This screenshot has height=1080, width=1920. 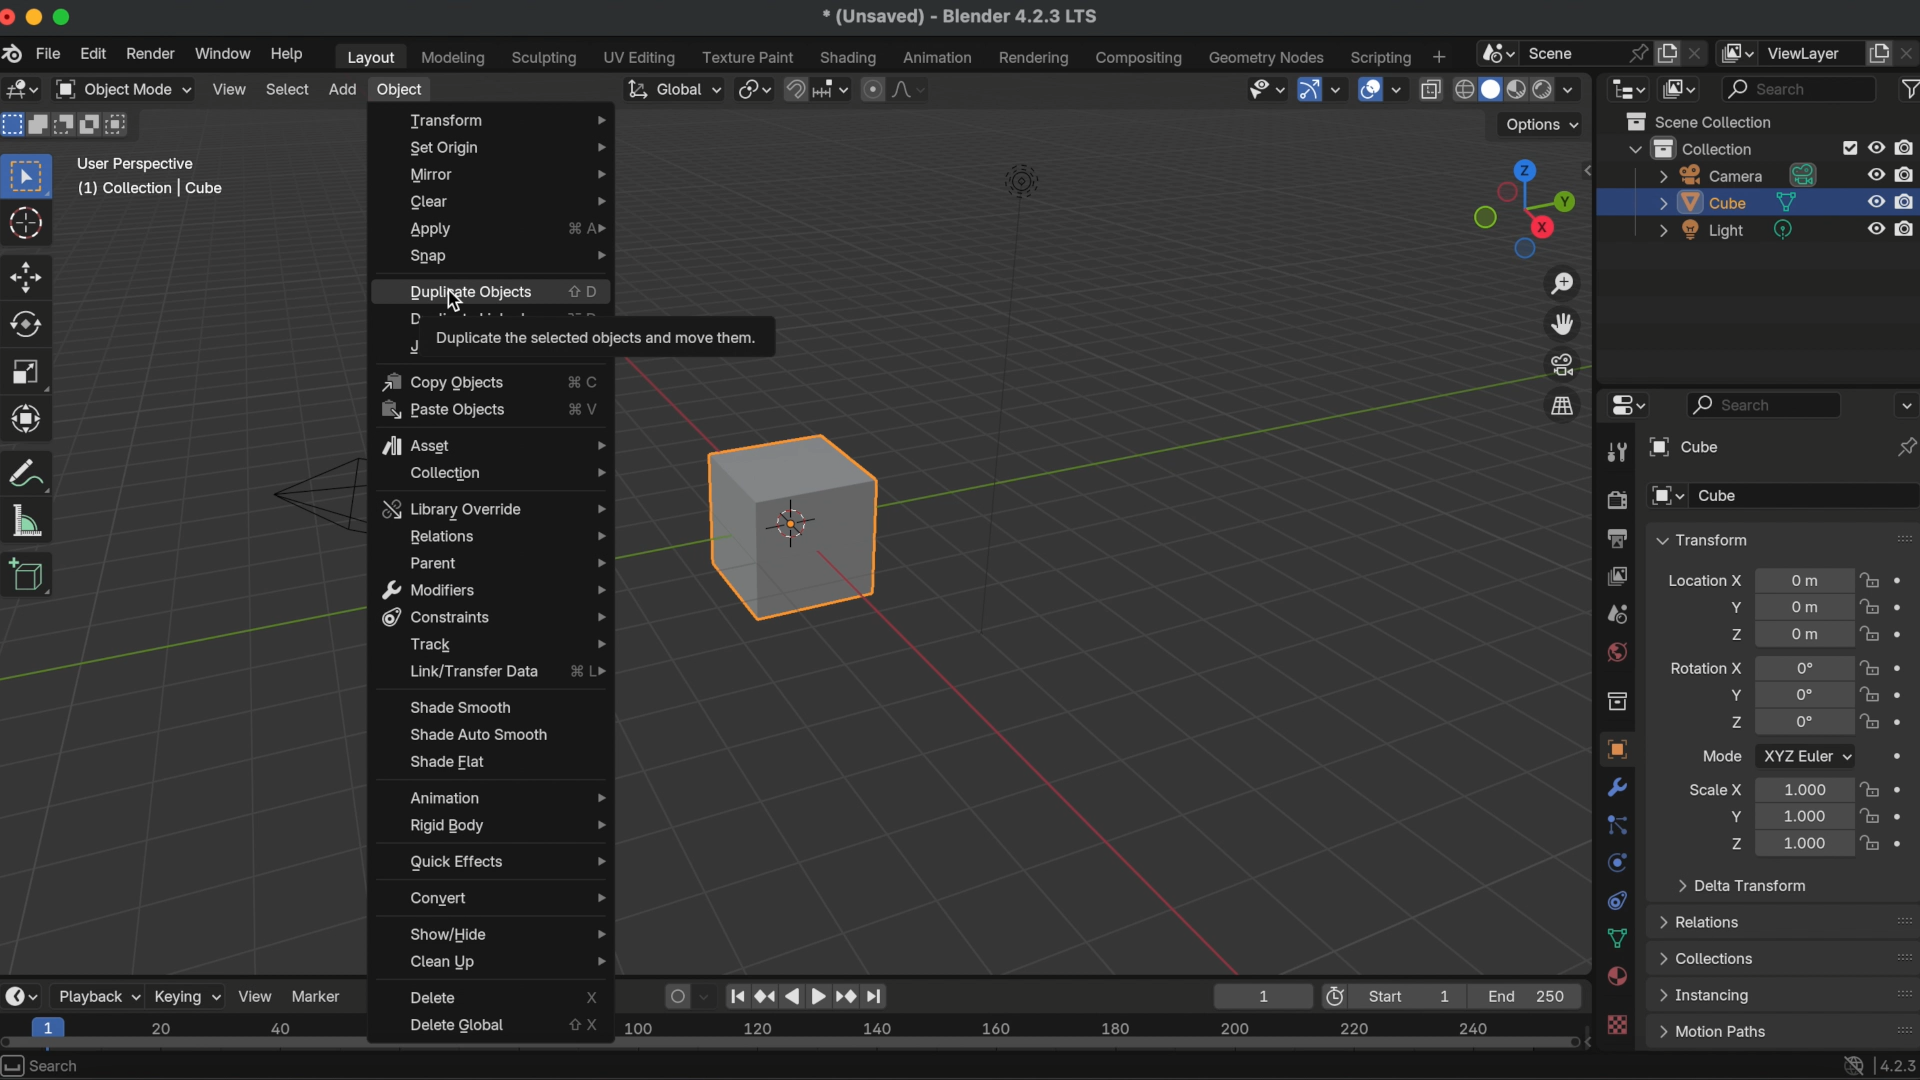 What do you see at coordinates (1681, 88) in the screenshot?
I see `display mode` at bounding box center [1681, 88].